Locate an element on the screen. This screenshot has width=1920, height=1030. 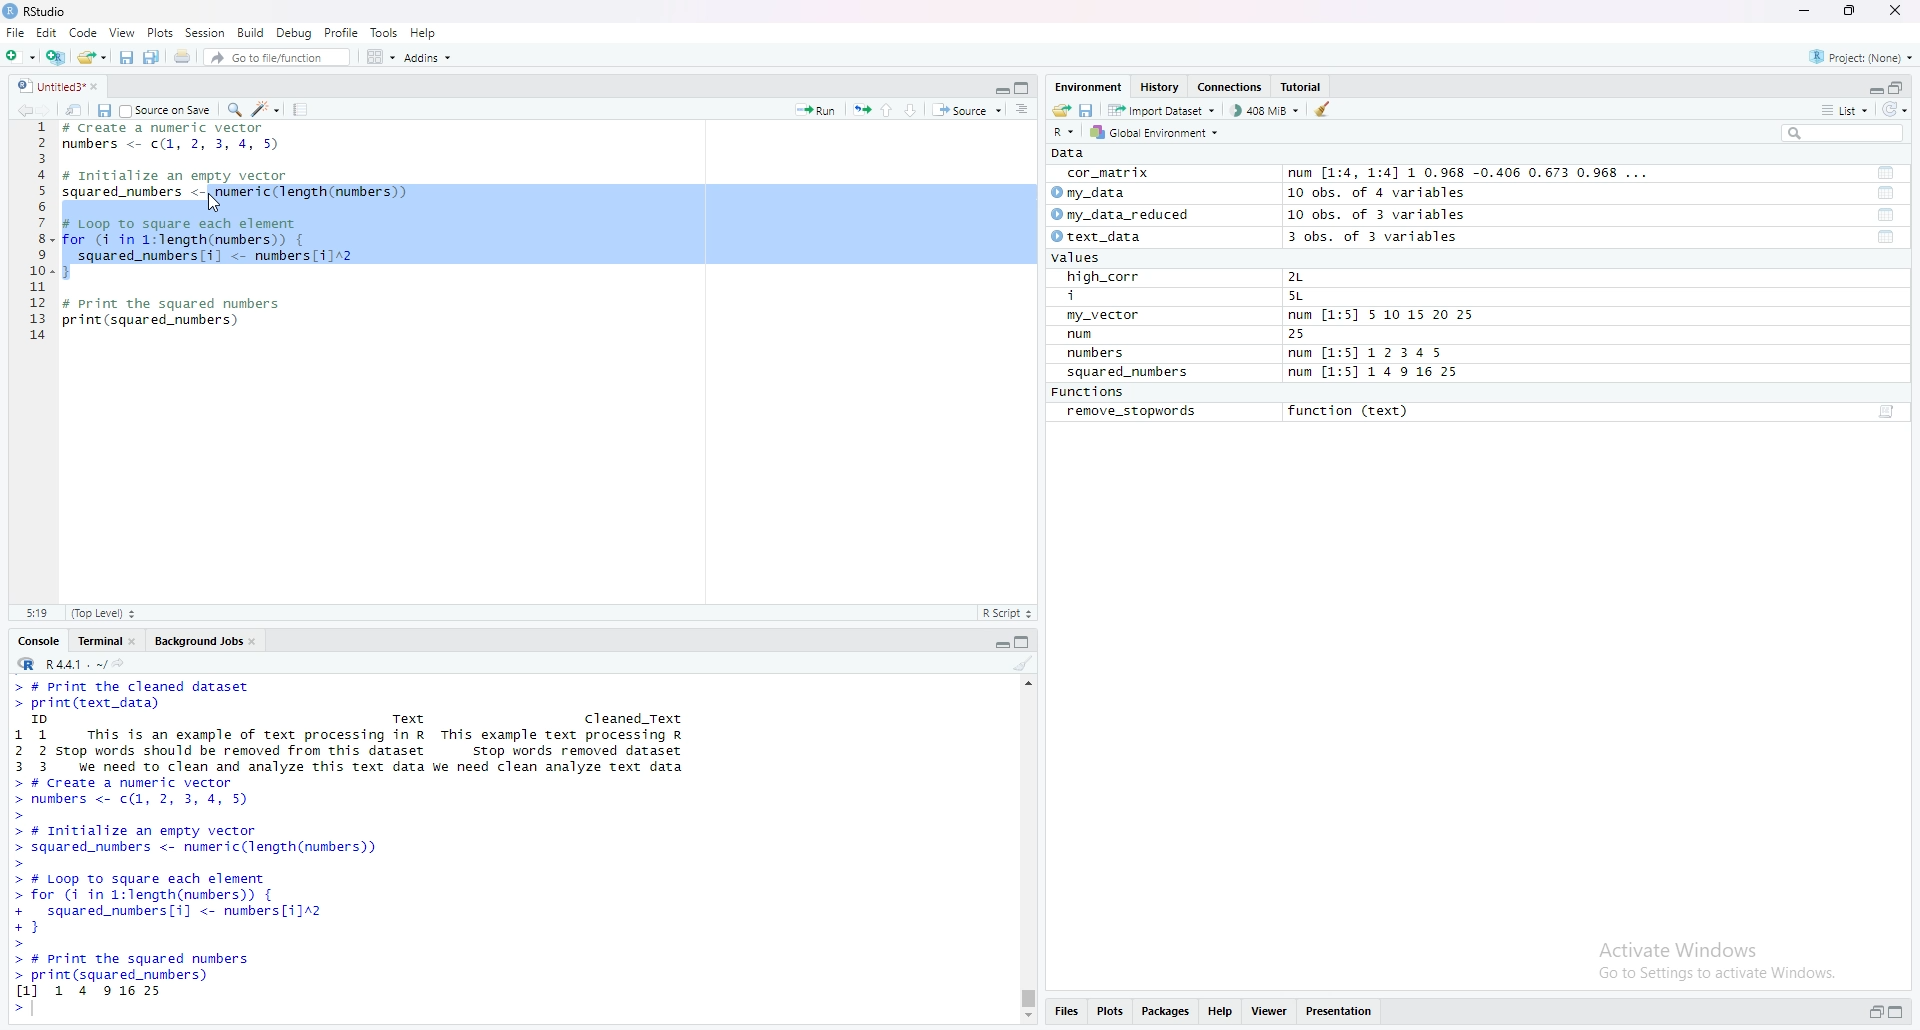
maximize is located at coordinates (1902, 1014).